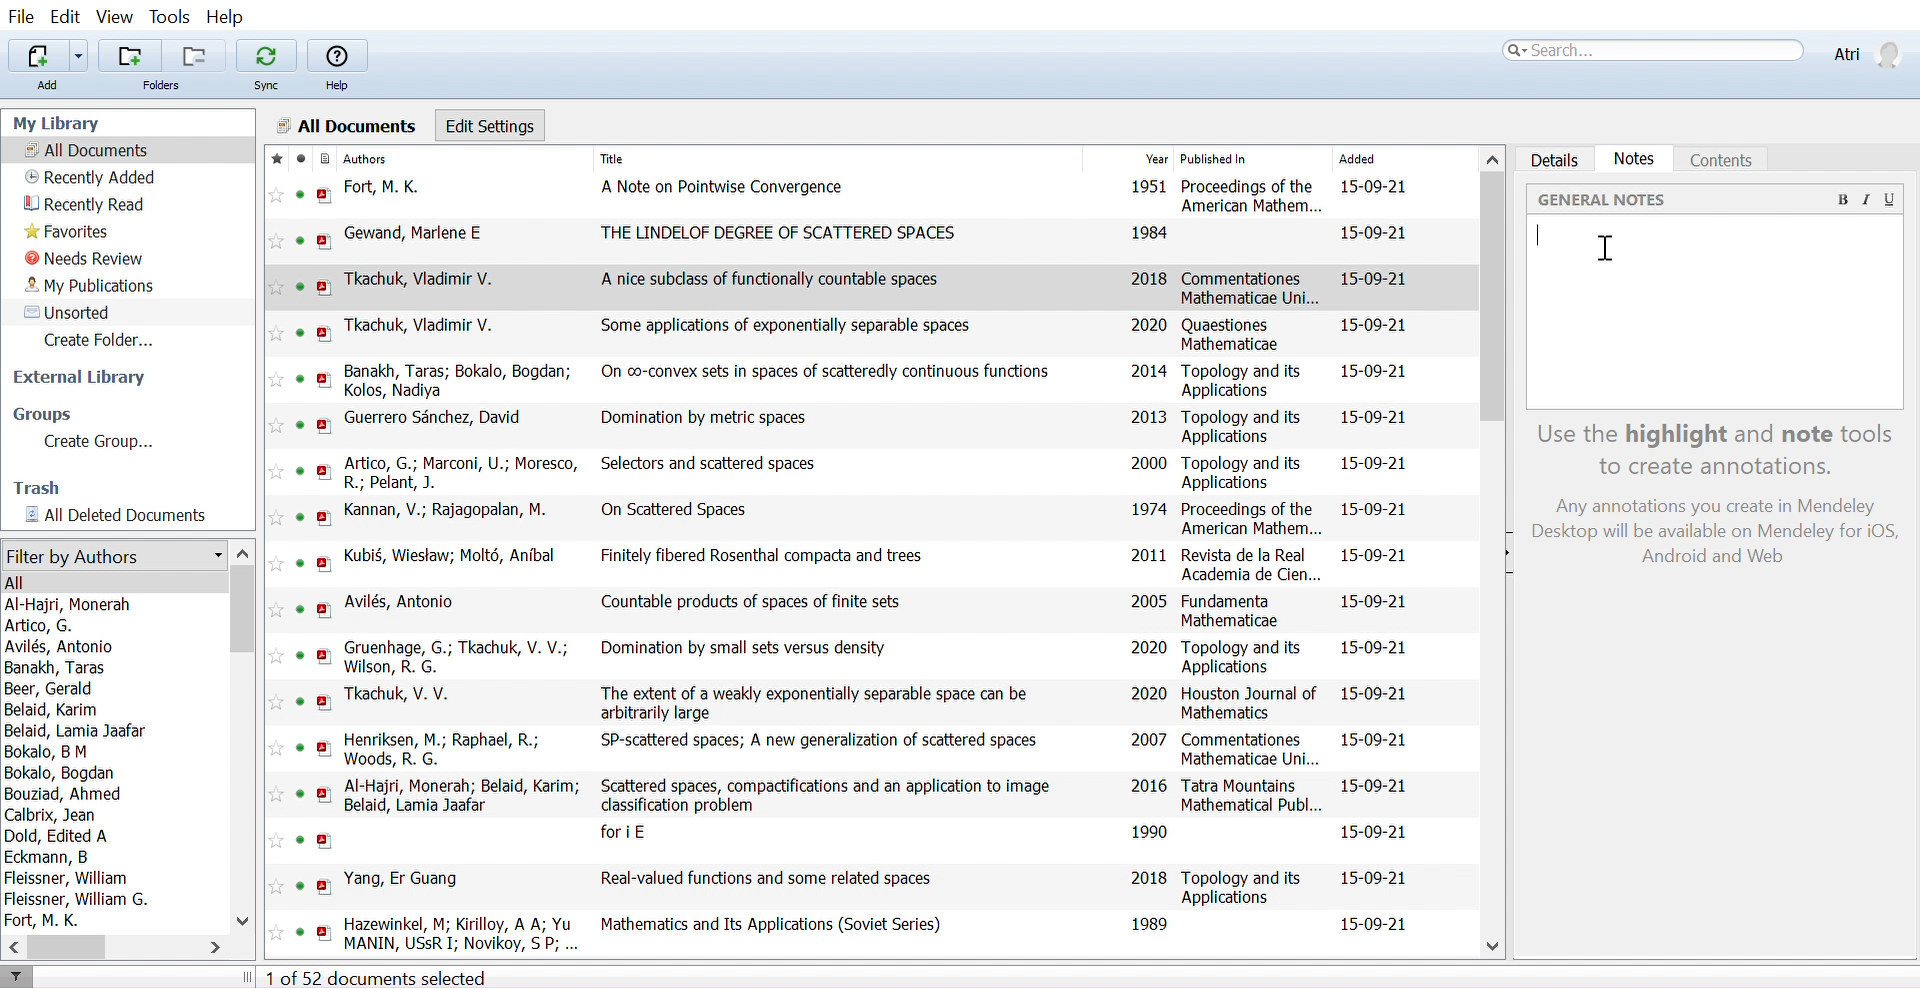  Describe the element at coordinates (1553, 158) in the screenshot. I see `Details` at that location.